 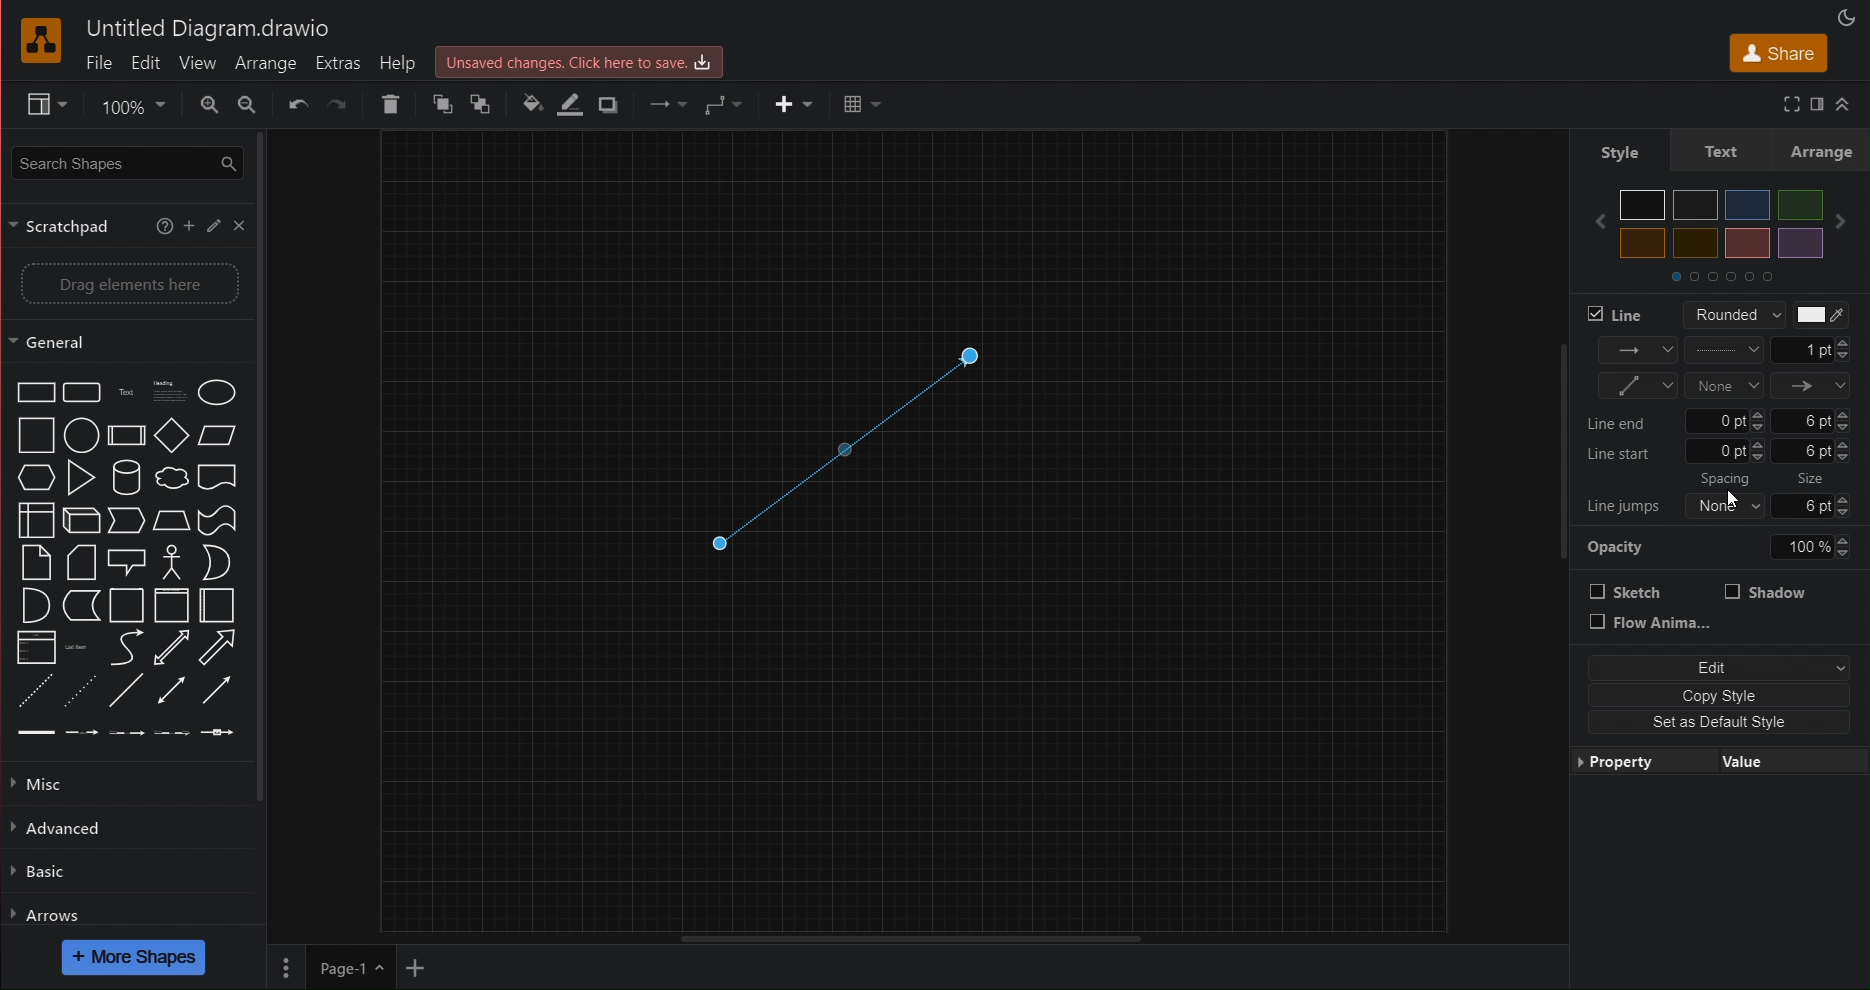 I want to click on options, so click(x=285, y=967).